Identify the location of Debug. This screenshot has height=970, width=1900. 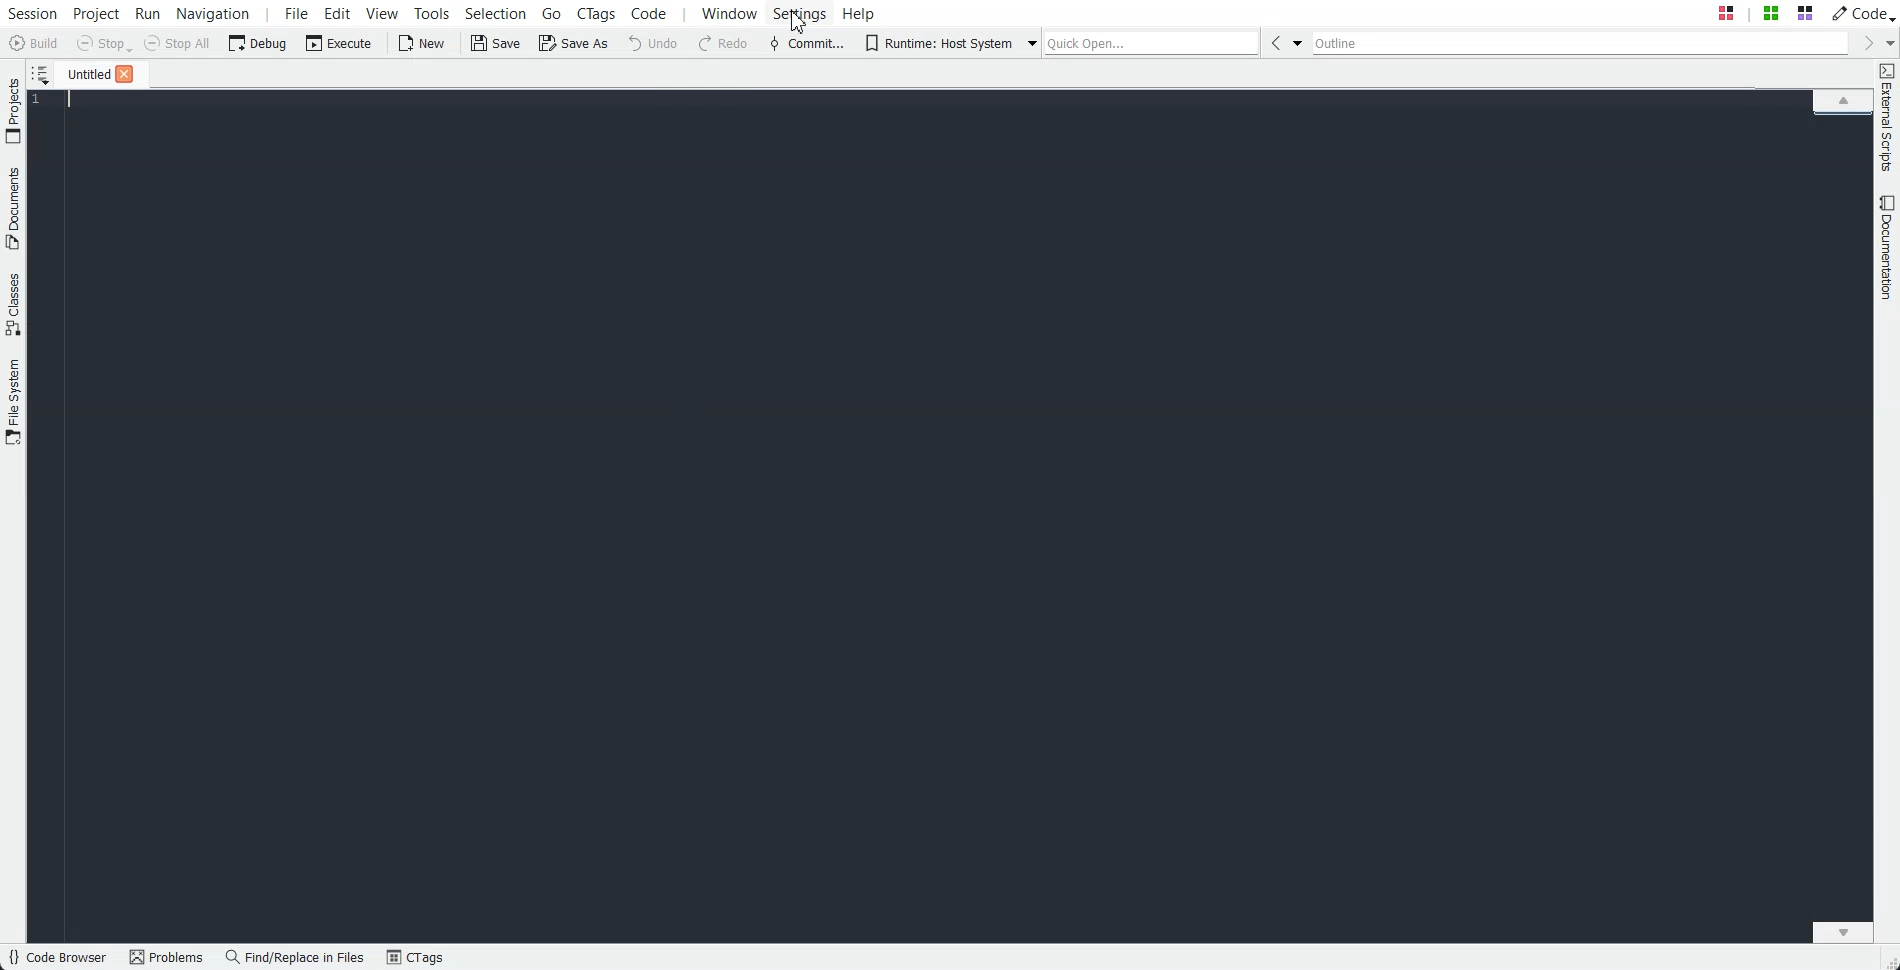
(258, 42).